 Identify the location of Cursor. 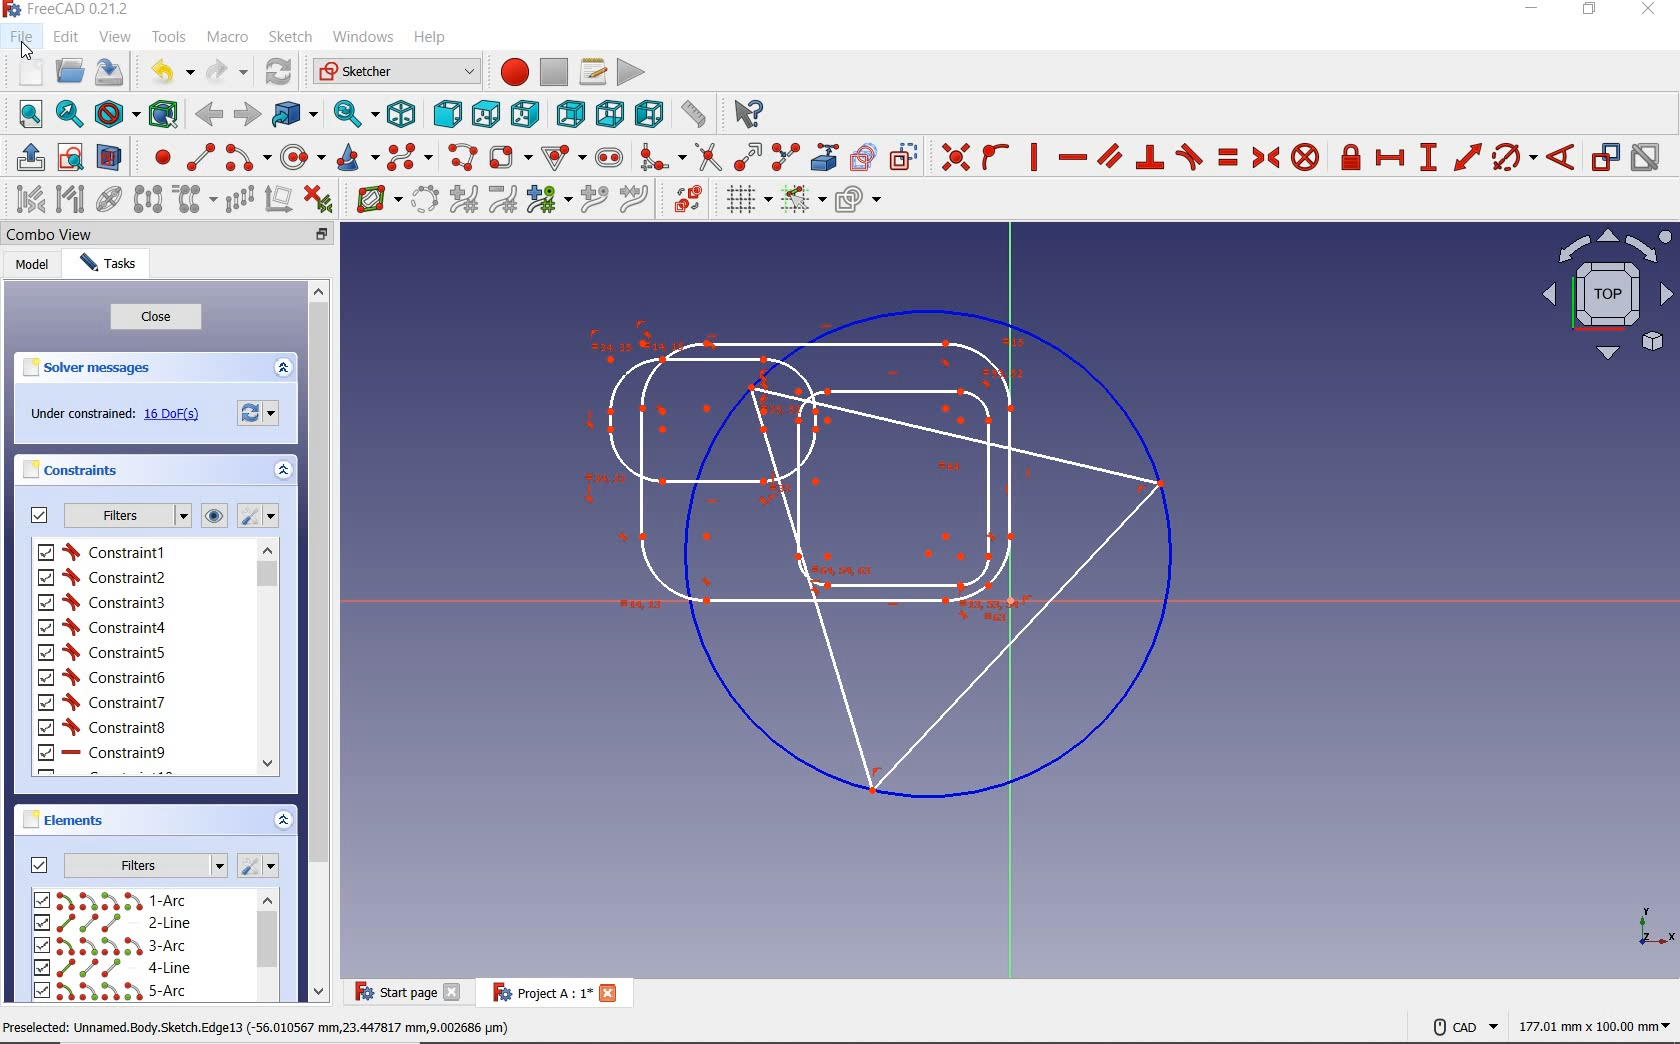
(27, 50).